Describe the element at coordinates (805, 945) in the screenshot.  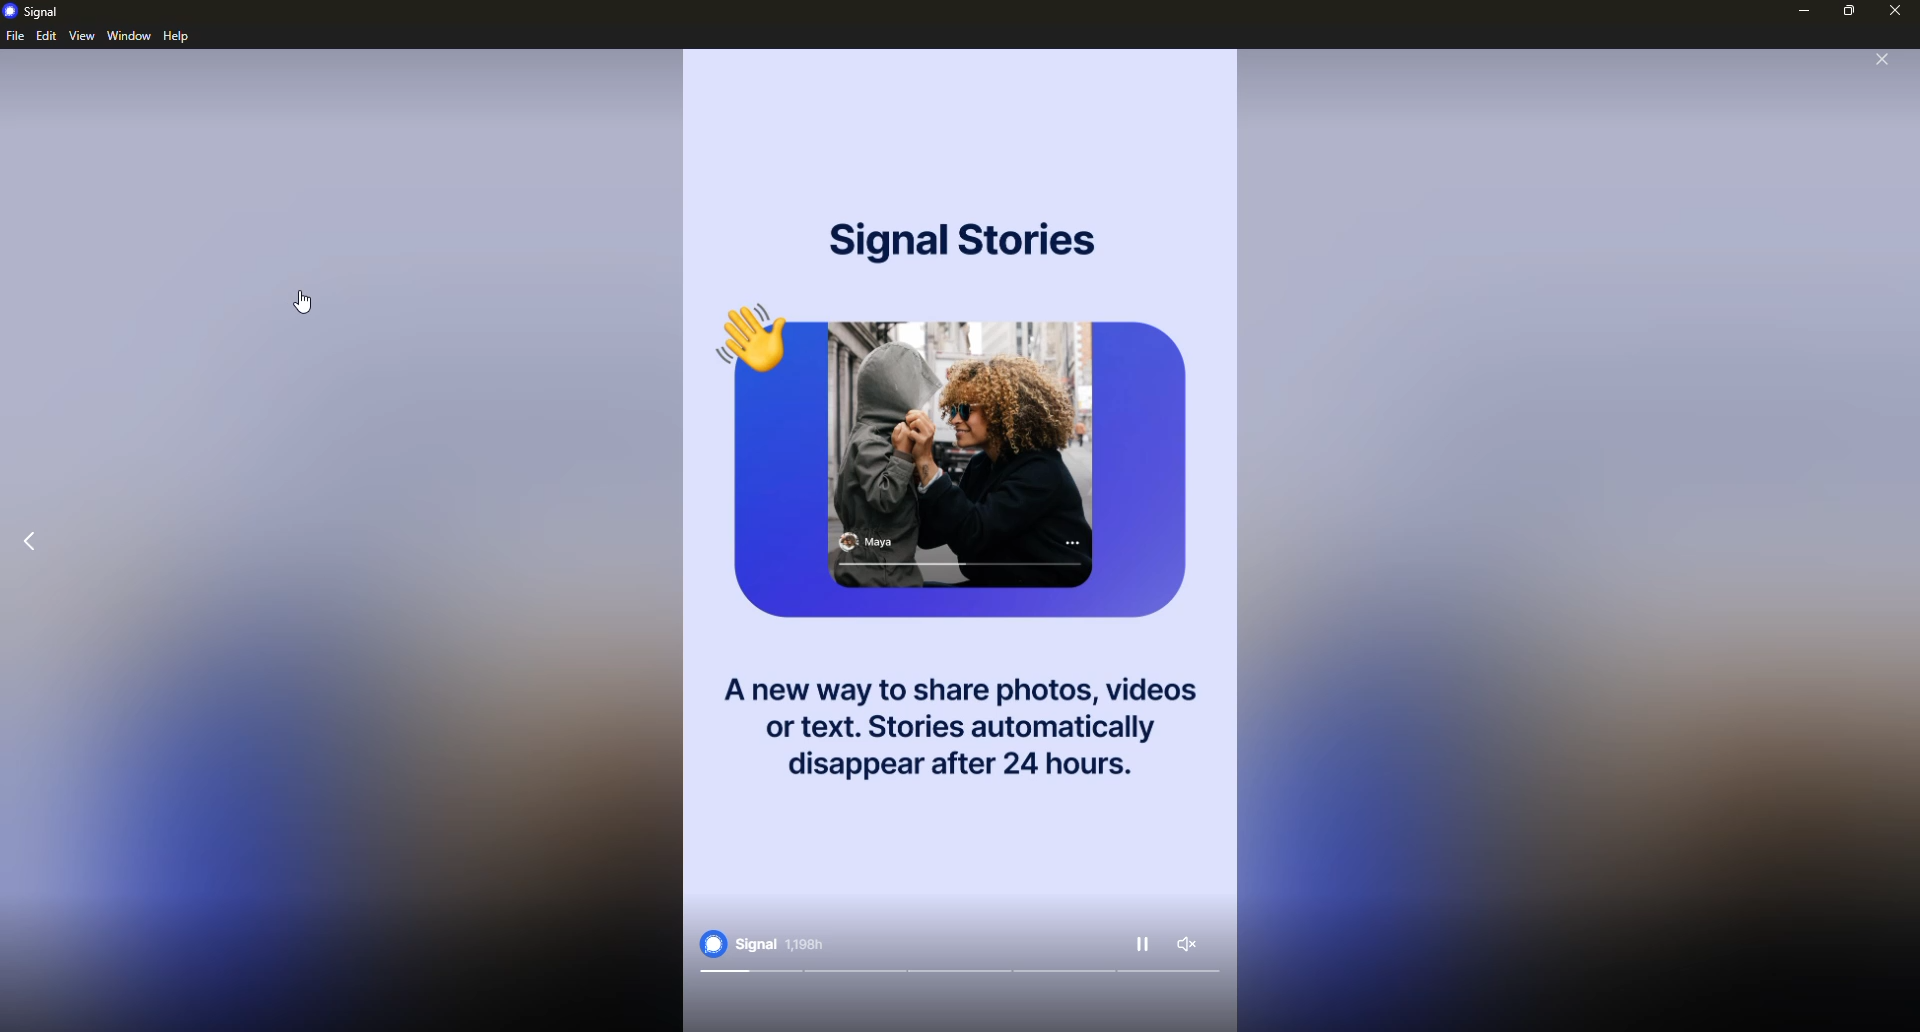
I see `1,198h` at that location.